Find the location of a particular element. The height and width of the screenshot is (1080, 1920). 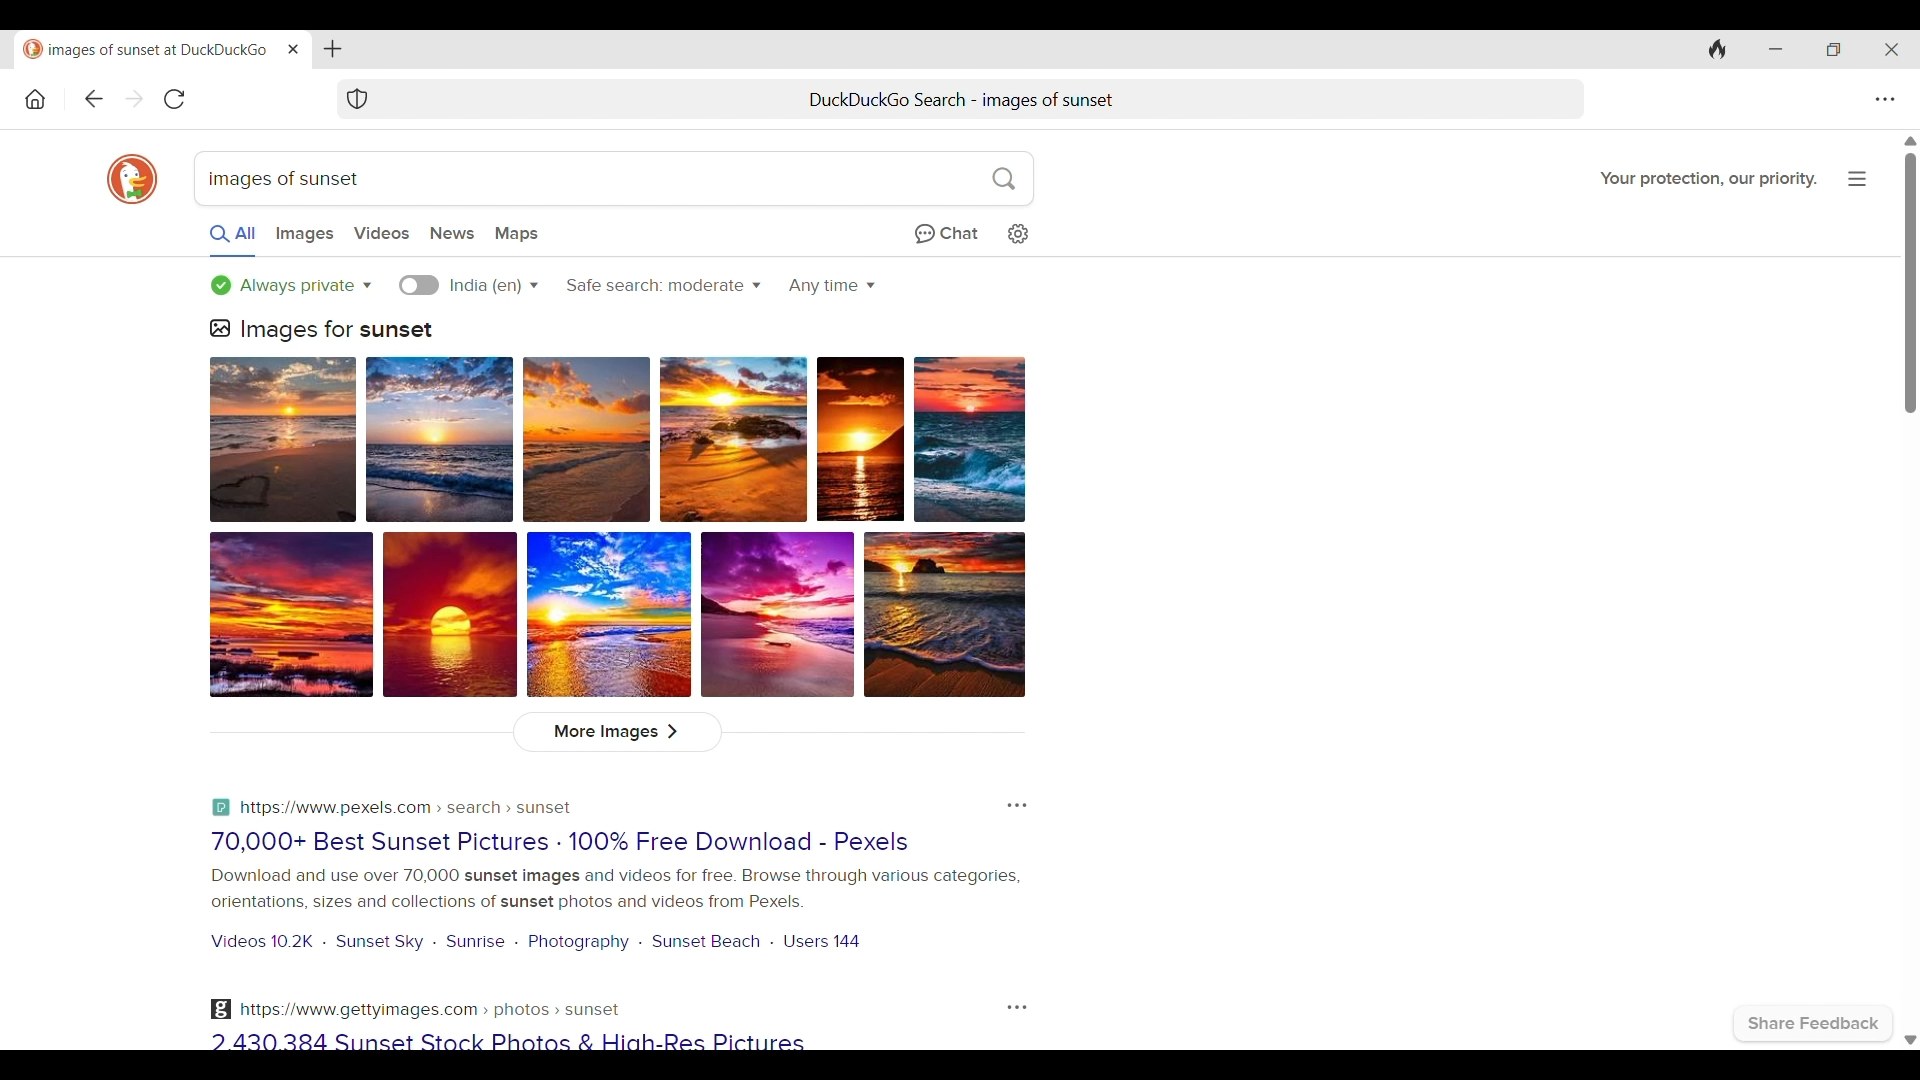

Close tab is located at coordinates (294, 48).